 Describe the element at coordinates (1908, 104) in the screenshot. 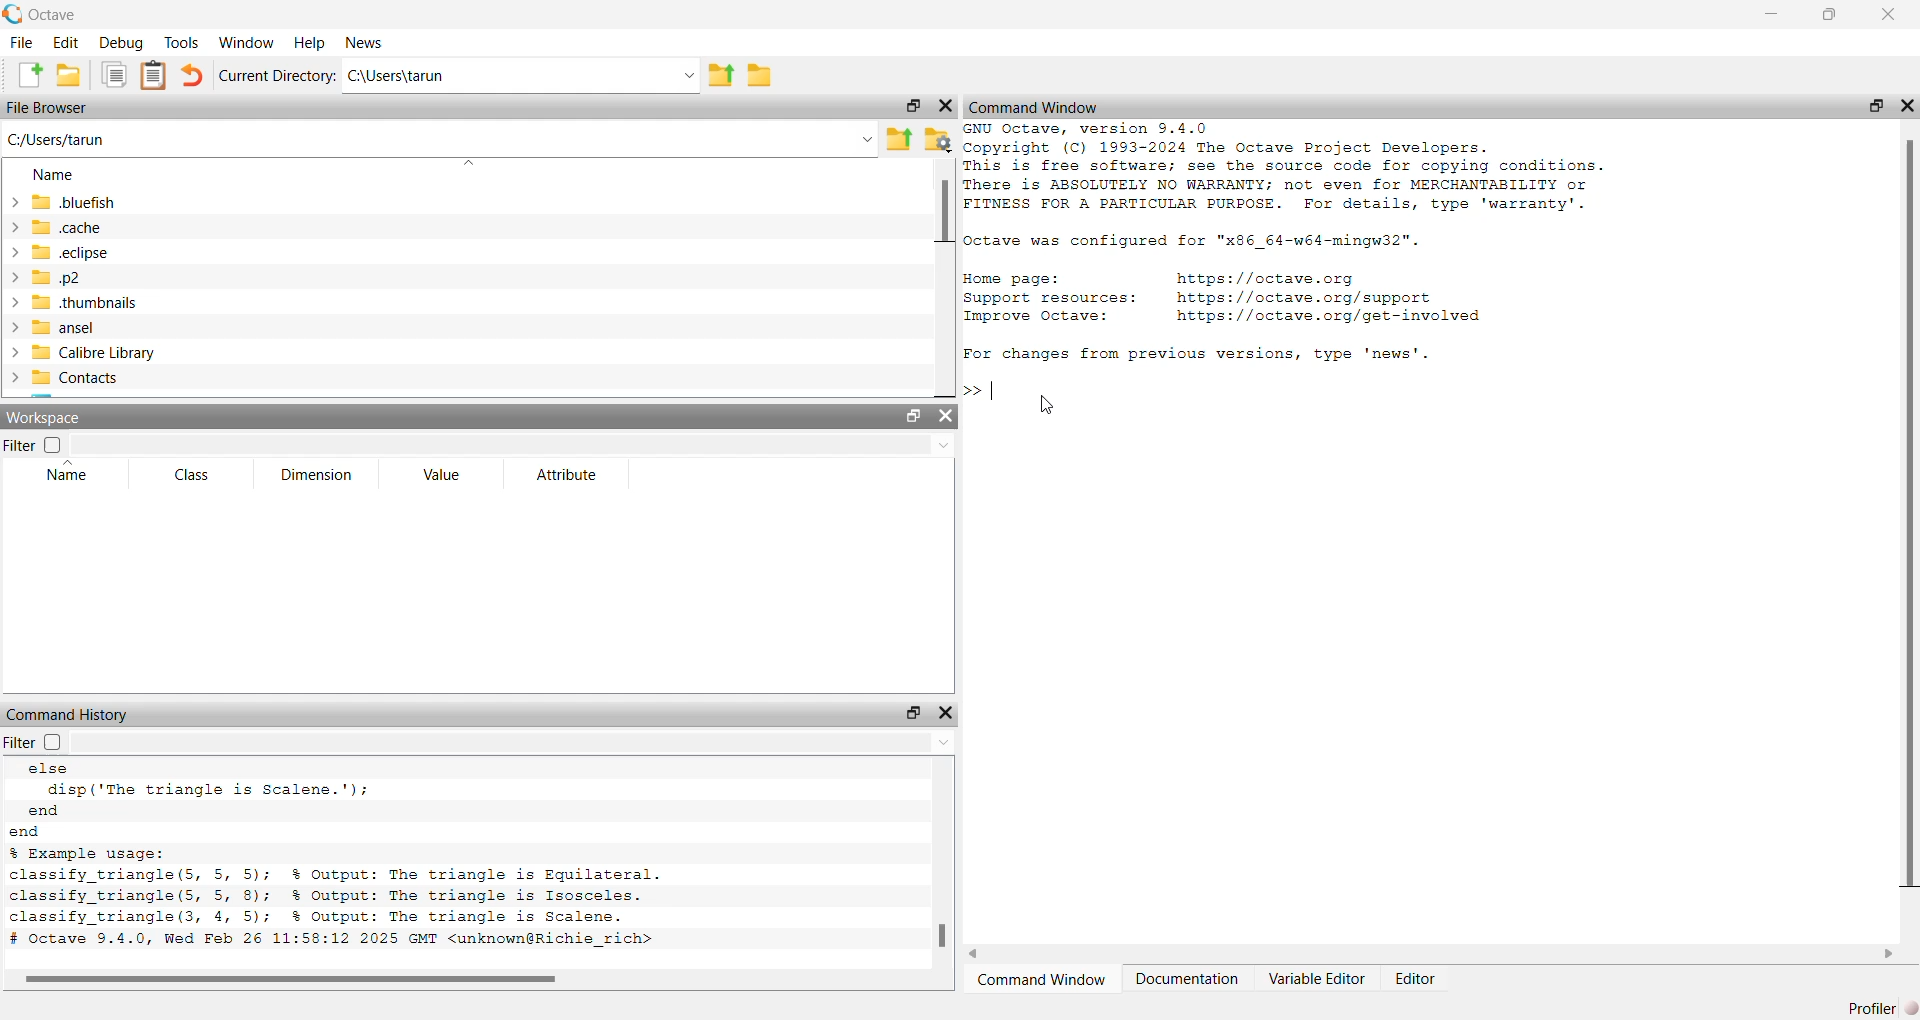

I see `hide widget` at that location.